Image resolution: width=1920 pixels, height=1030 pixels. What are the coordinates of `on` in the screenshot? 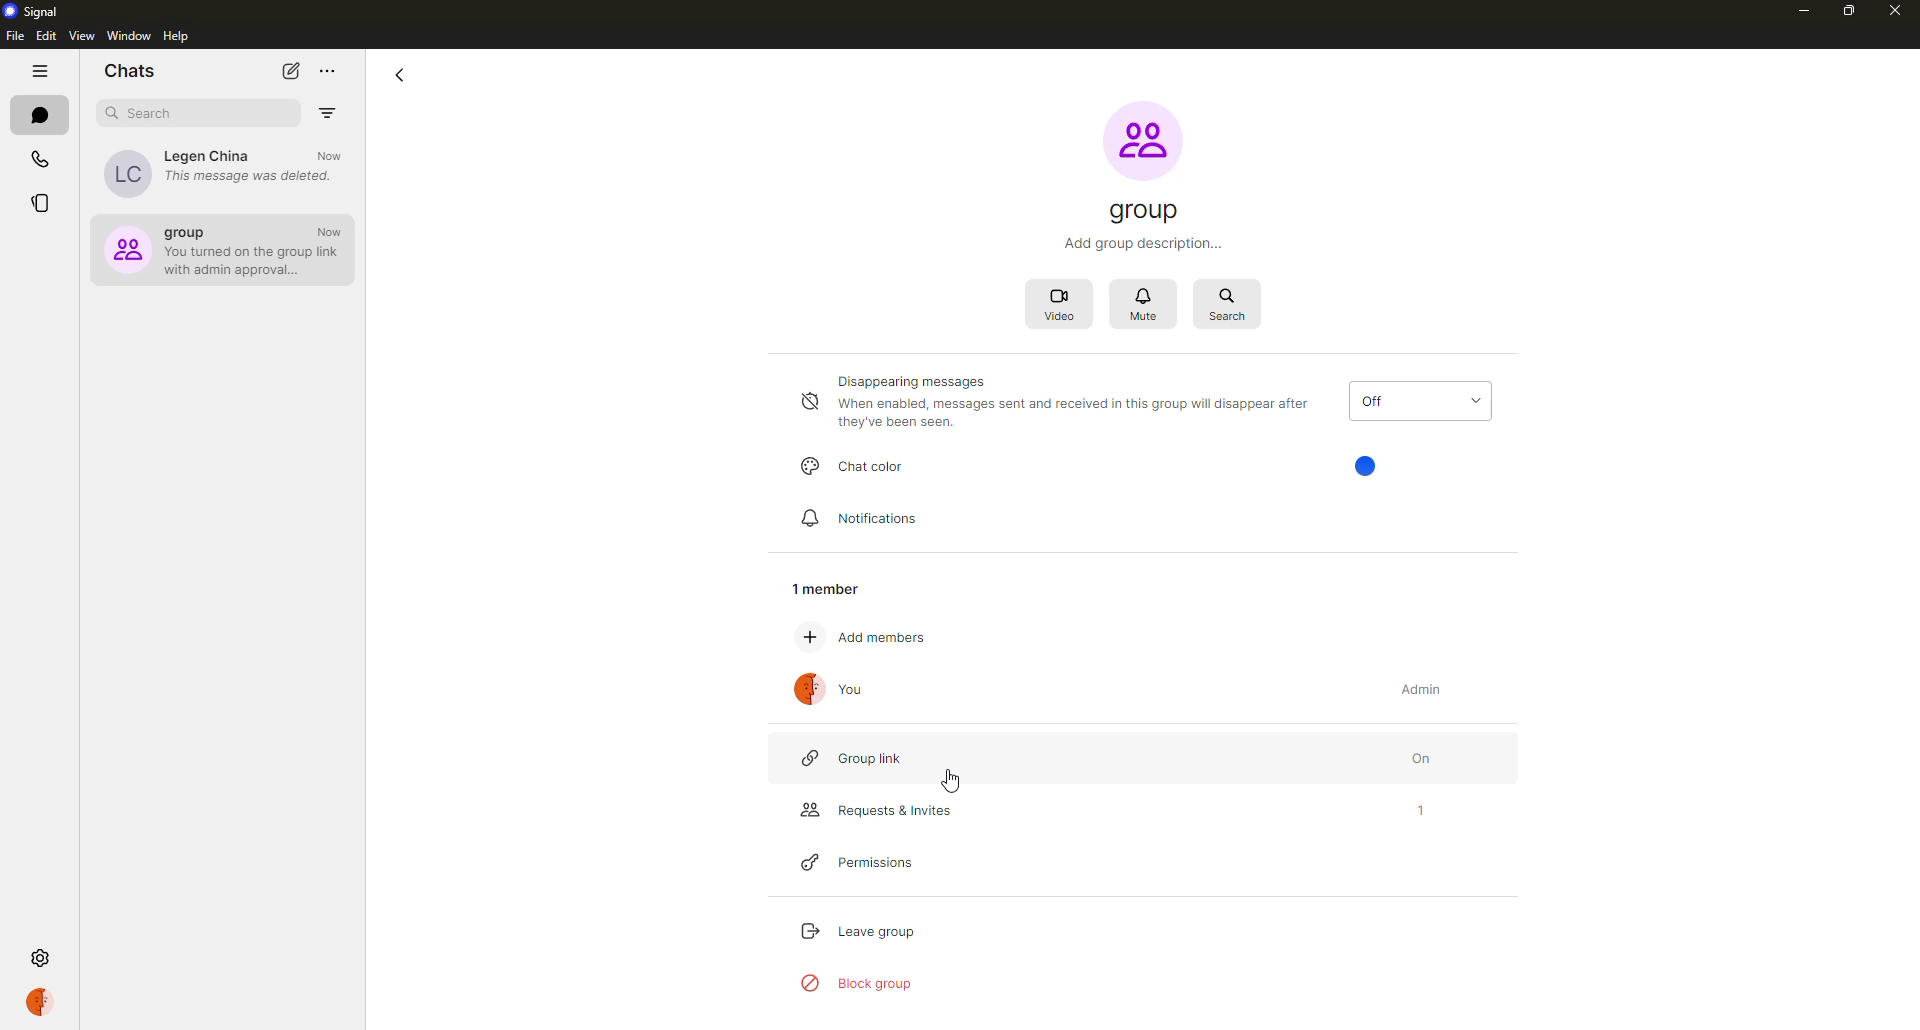 It's located at (1405, 755).